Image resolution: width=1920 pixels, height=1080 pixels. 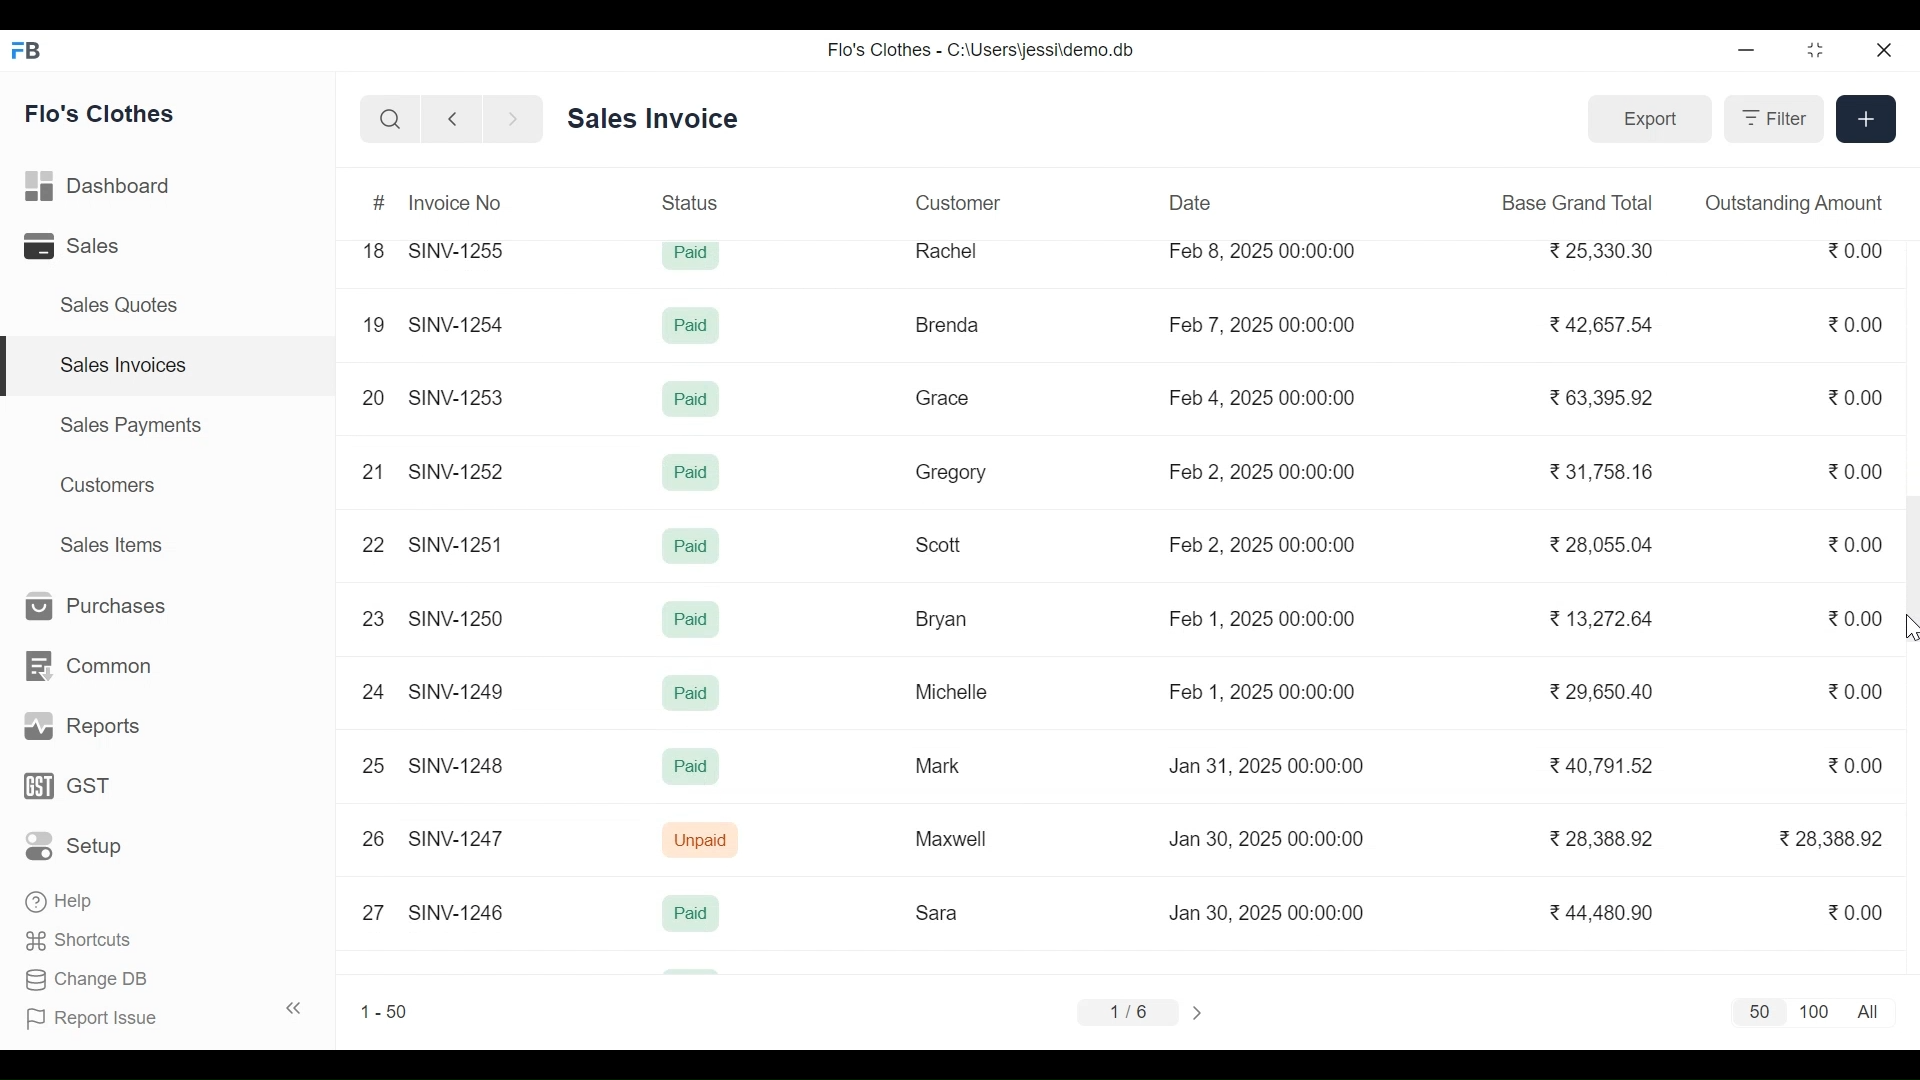 I want to click on Paid, so click(x=691, y=766).